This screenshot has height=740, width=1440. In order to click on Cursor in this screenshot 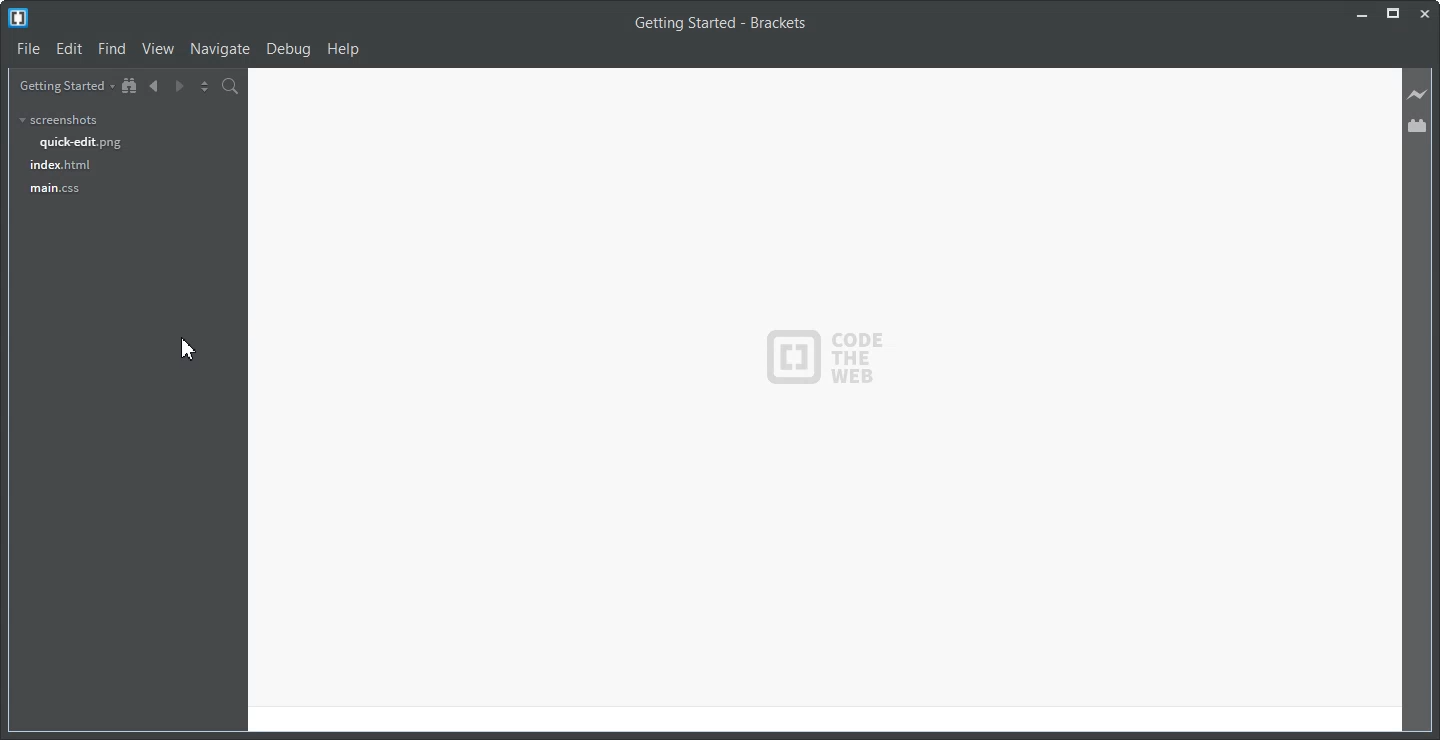, I will do `click(189, 348)`.